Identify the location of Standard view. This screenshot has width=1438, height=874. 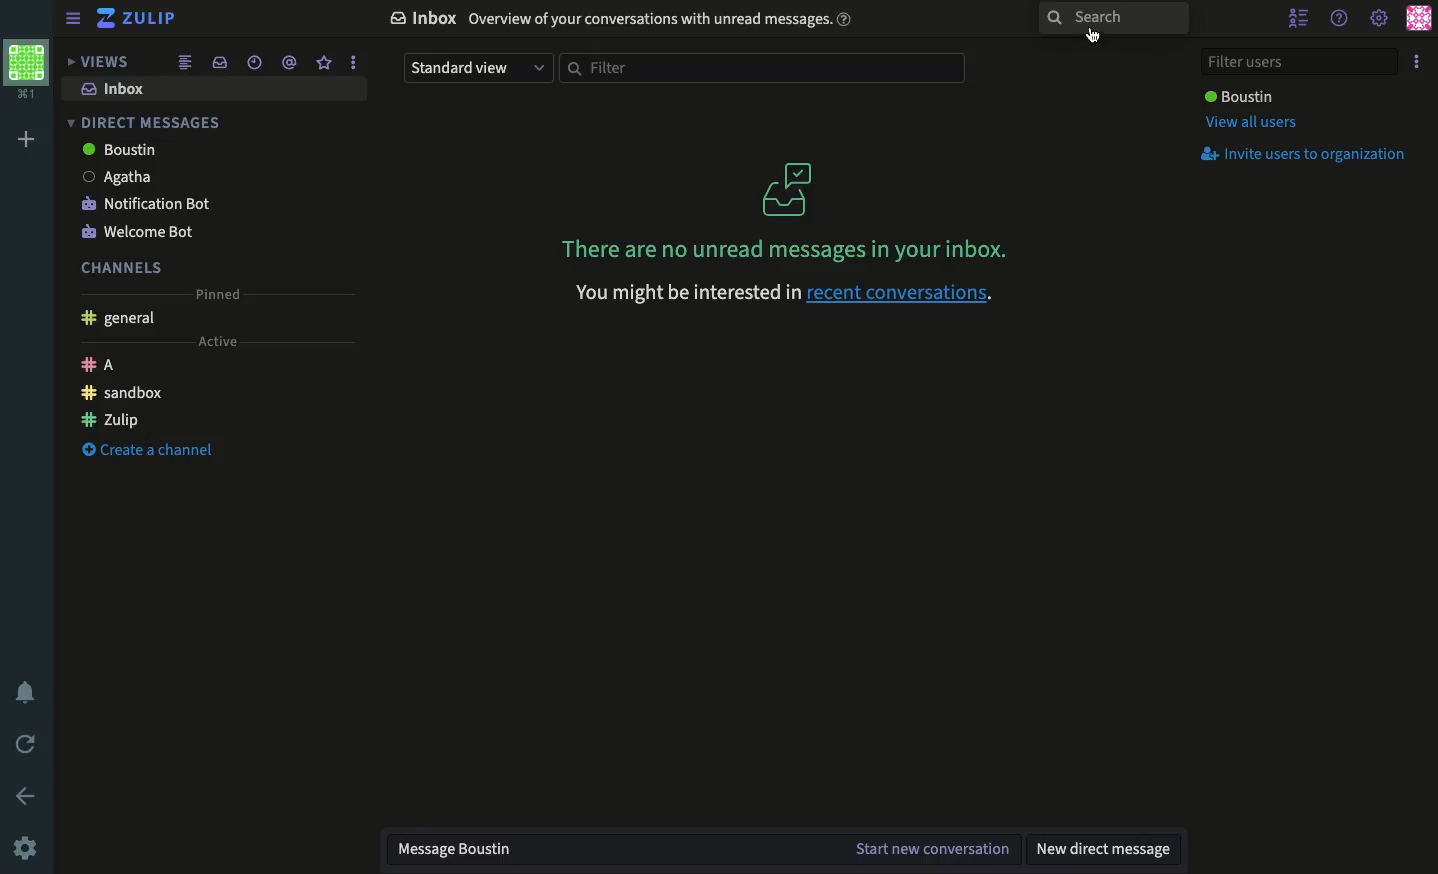
(475, 69).